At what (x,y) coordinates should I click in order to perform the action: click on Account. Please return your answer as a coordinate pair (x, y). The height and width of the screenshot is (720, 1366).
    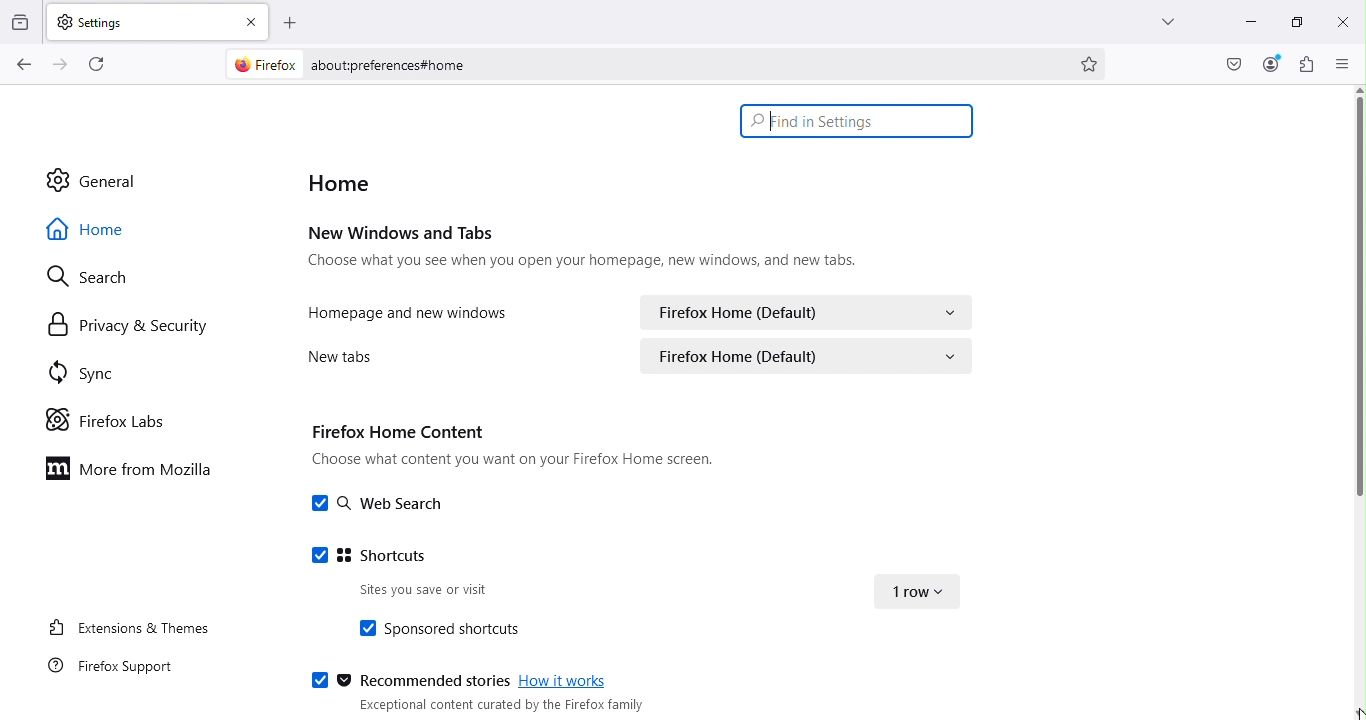
    Looking at the image, I should click on (1271, 64).